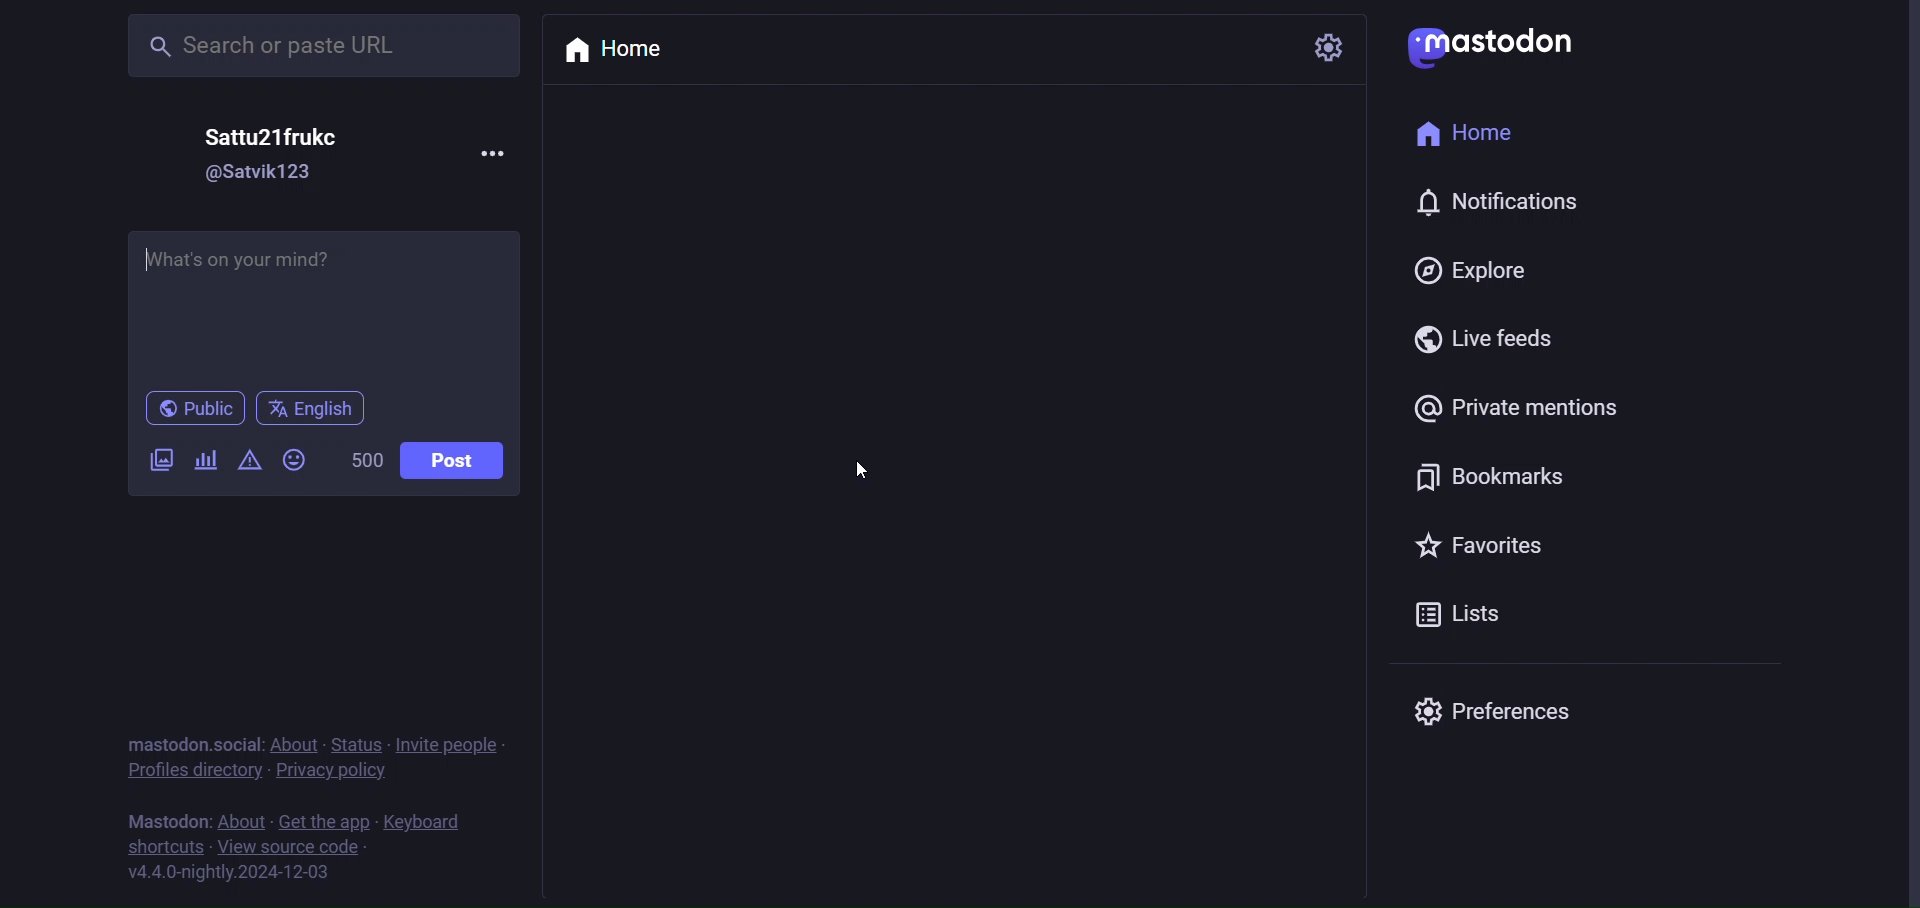  Describe the element at coordinates (332, 773) in the screenshot. I see `privacy policy` at that location.